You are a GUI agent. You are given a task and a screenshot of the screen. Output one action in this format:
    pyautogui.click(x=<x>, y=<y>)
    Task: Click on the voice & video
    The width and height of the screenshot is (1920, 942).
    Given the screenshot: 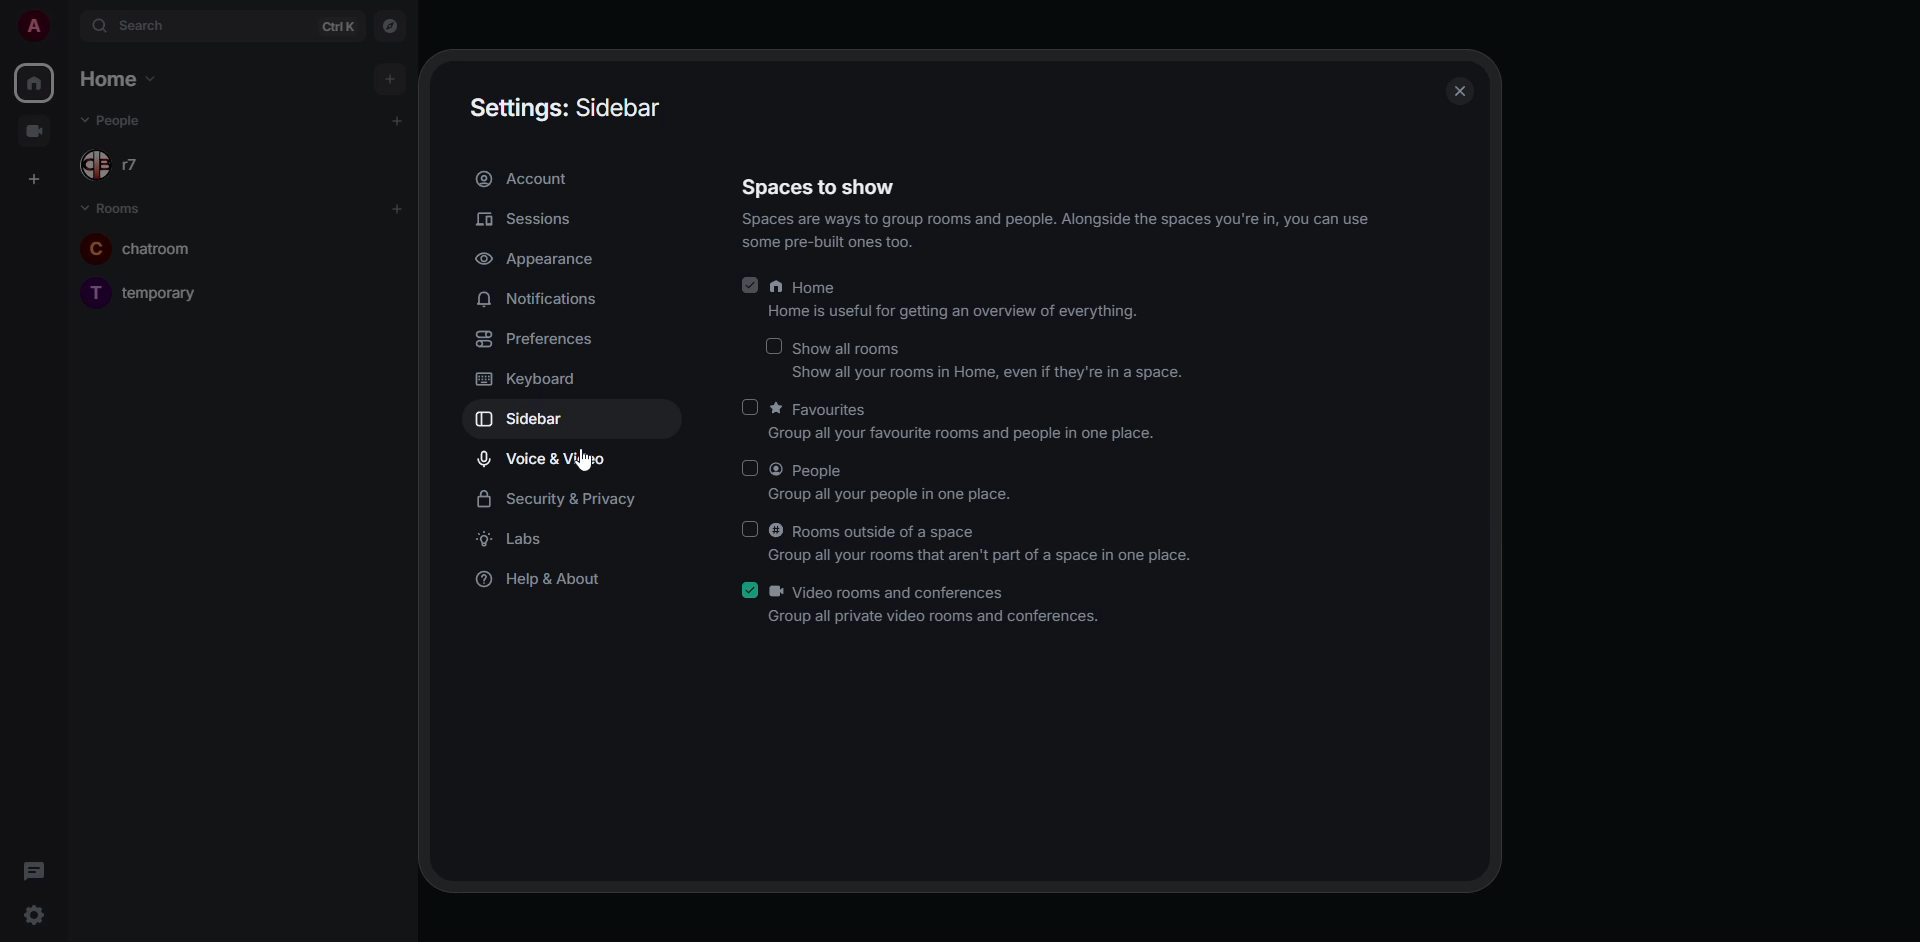 What is the action you would take?
    pyautogui.click(x=547, y=459)
    